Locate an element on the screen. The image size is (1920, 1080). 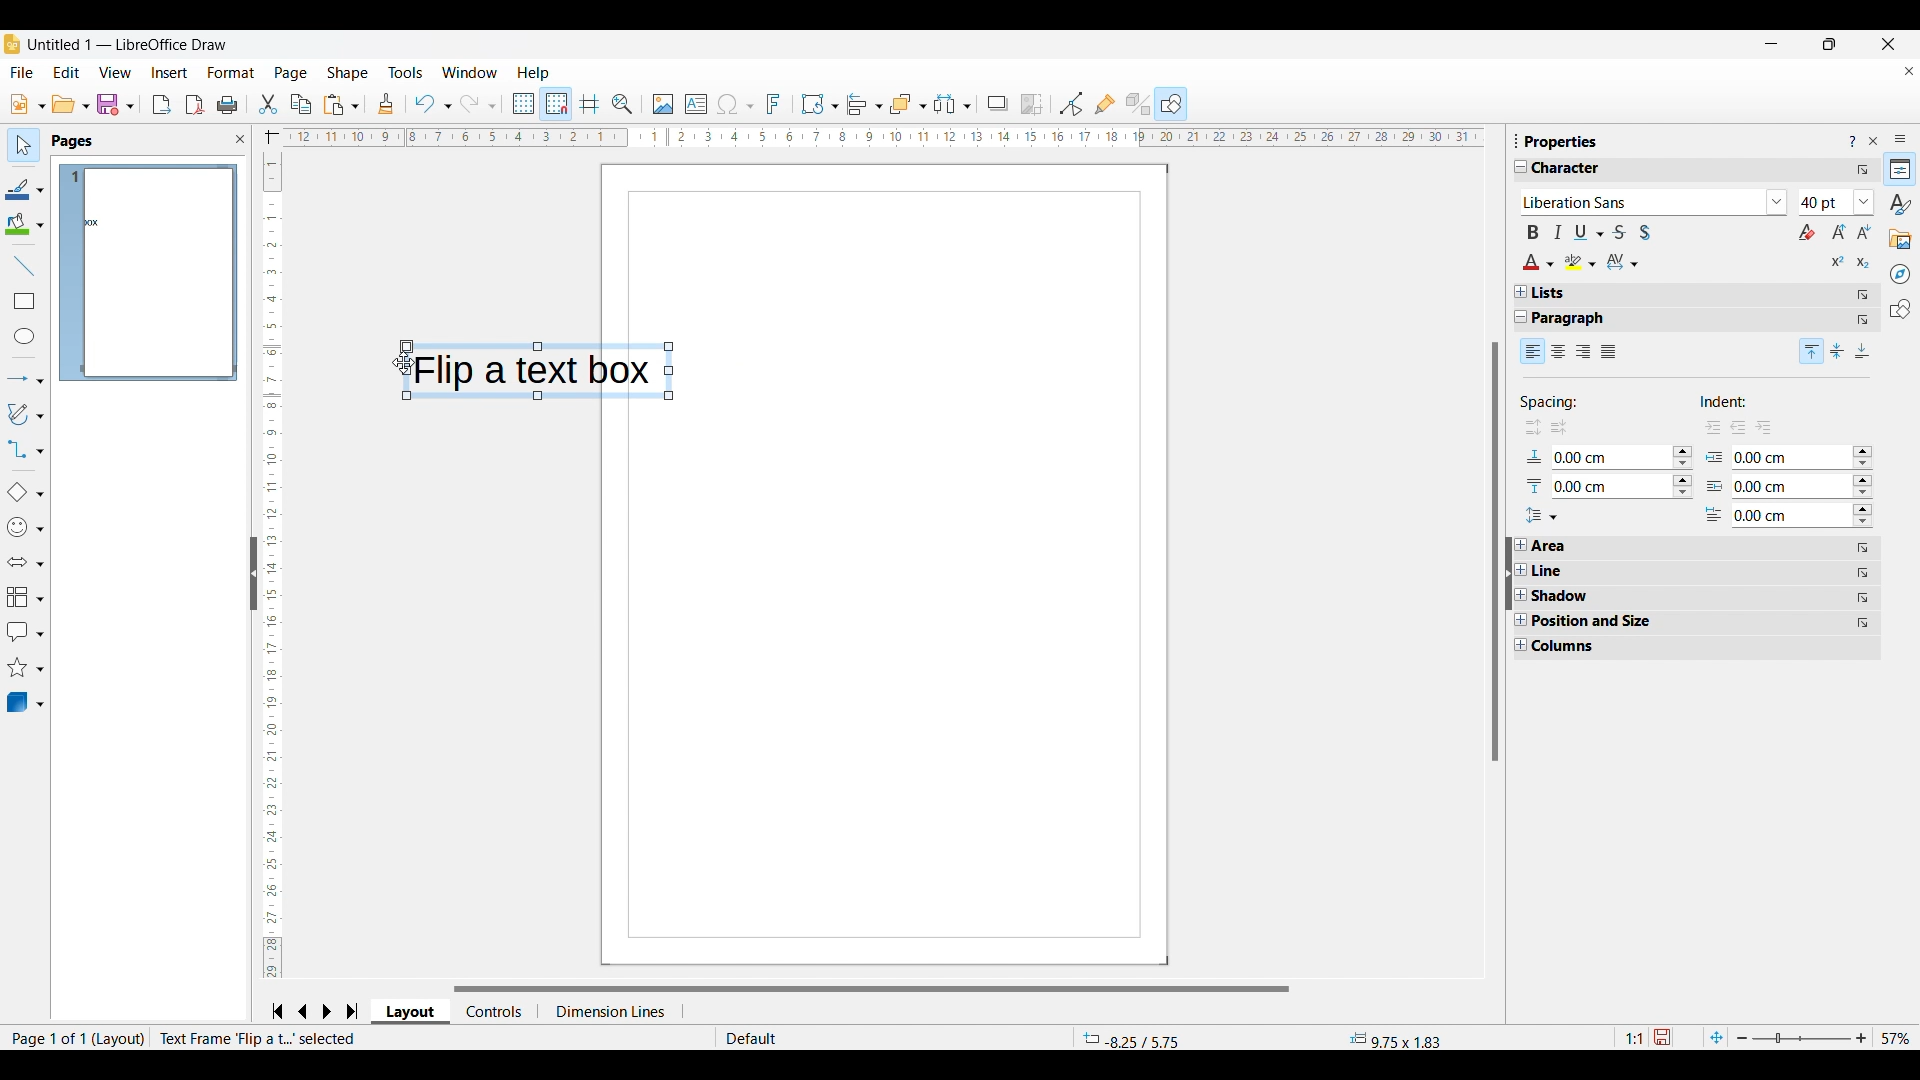
Type in font options is located at coordinates (1642, 203).